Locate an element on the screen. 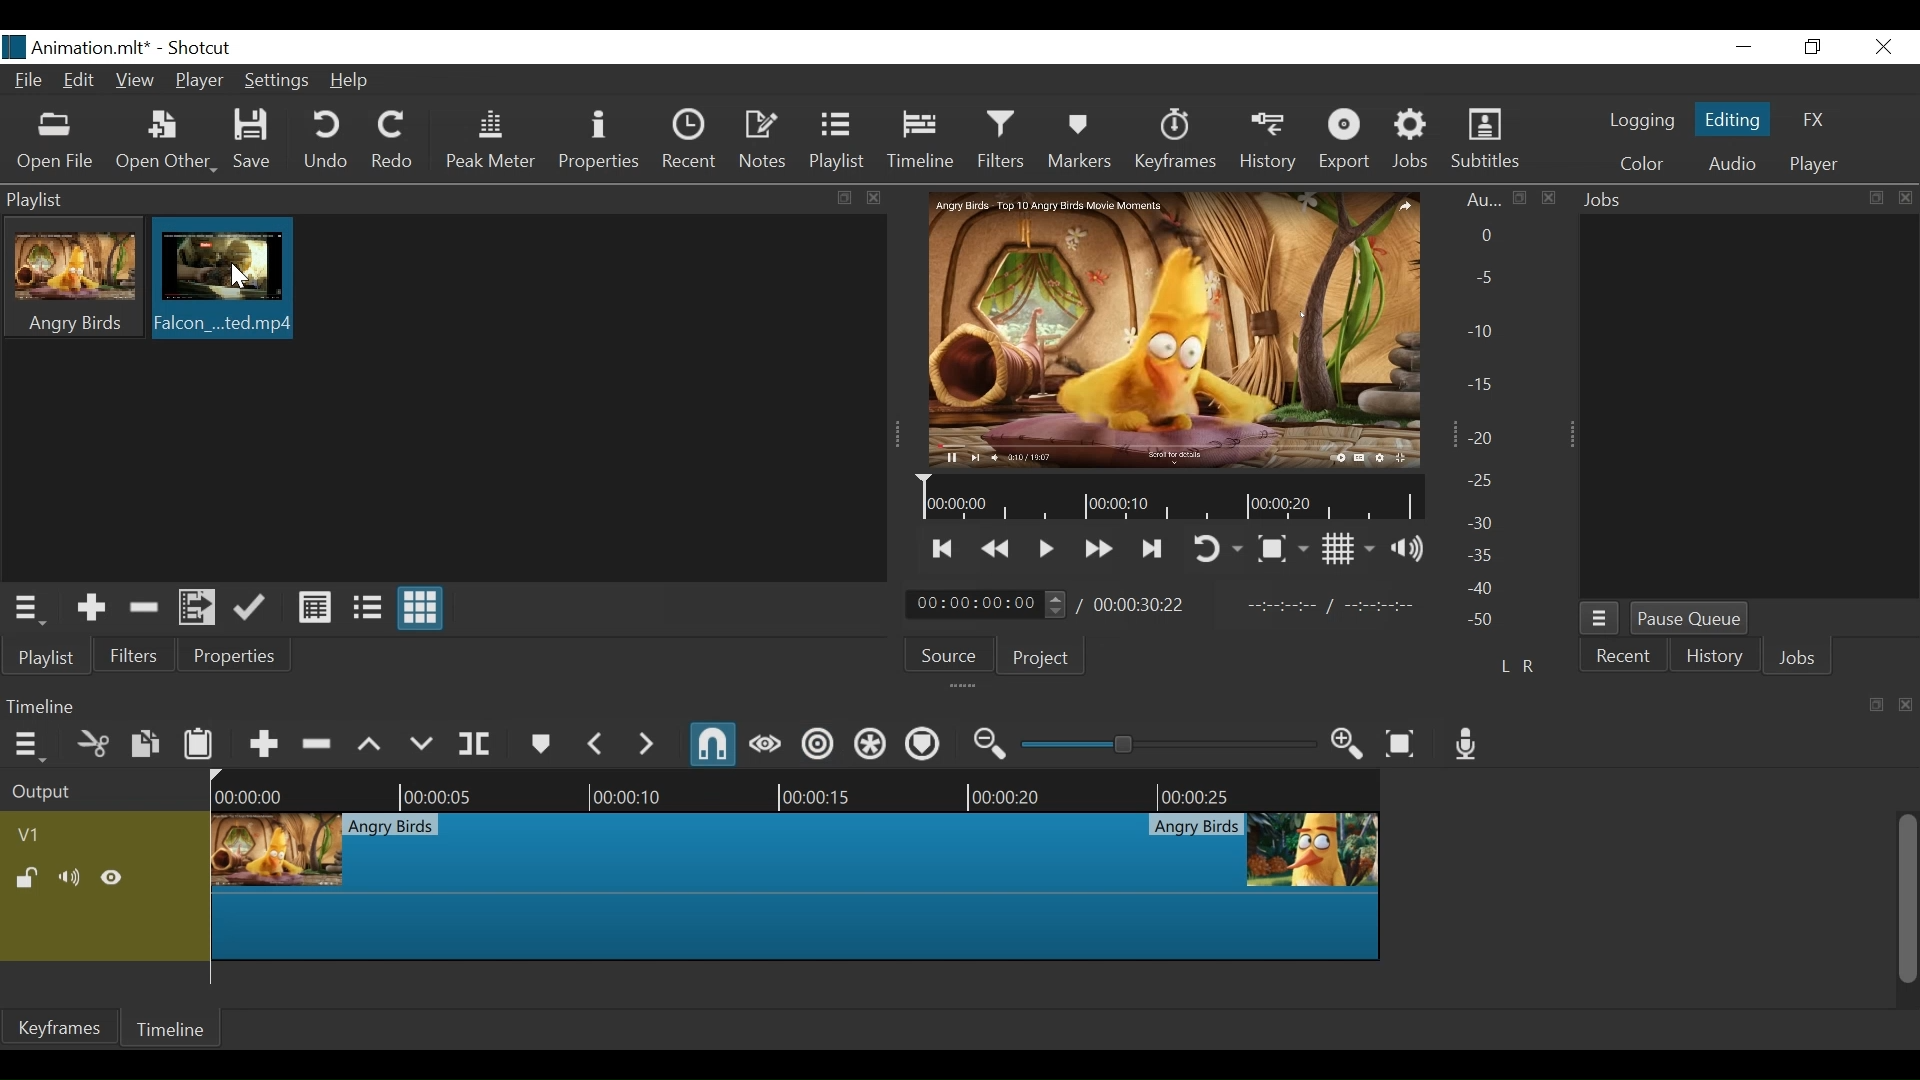  Ripple Markers is located at coordinates (923, 744).